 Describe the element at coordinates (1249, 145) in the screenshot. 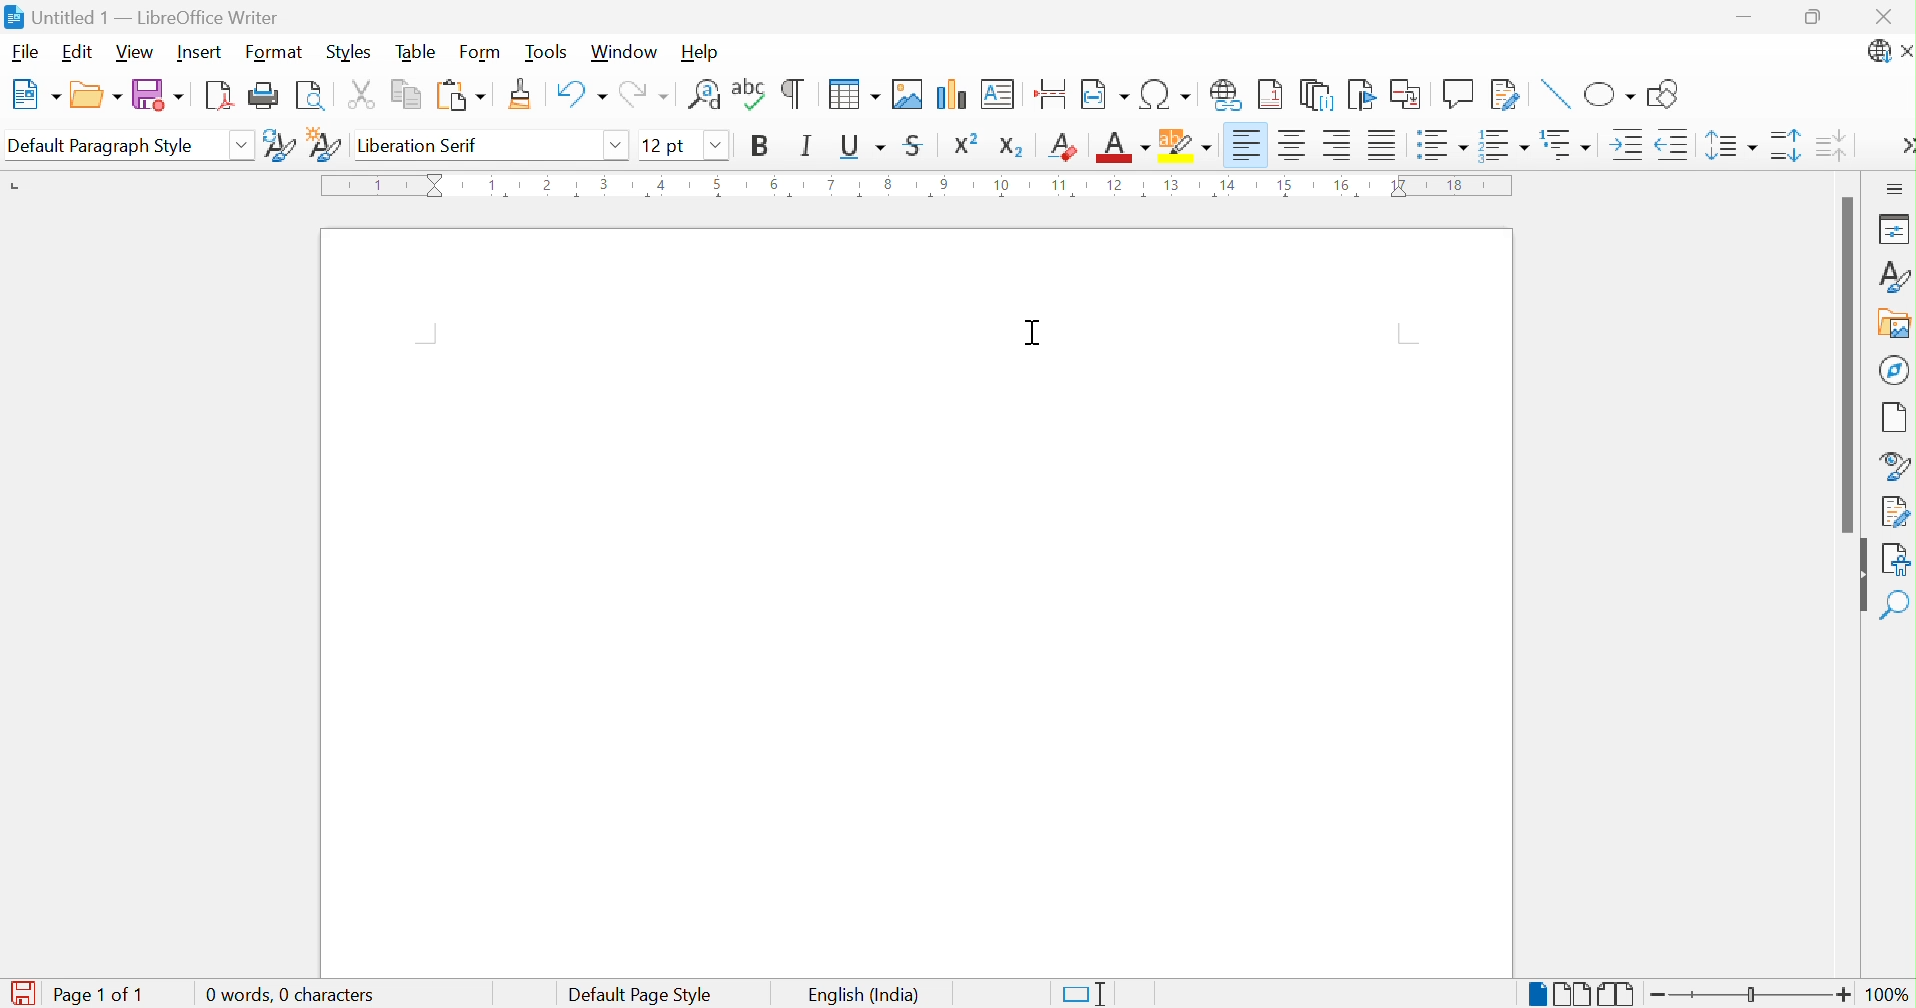

I see `Align left` at that location.